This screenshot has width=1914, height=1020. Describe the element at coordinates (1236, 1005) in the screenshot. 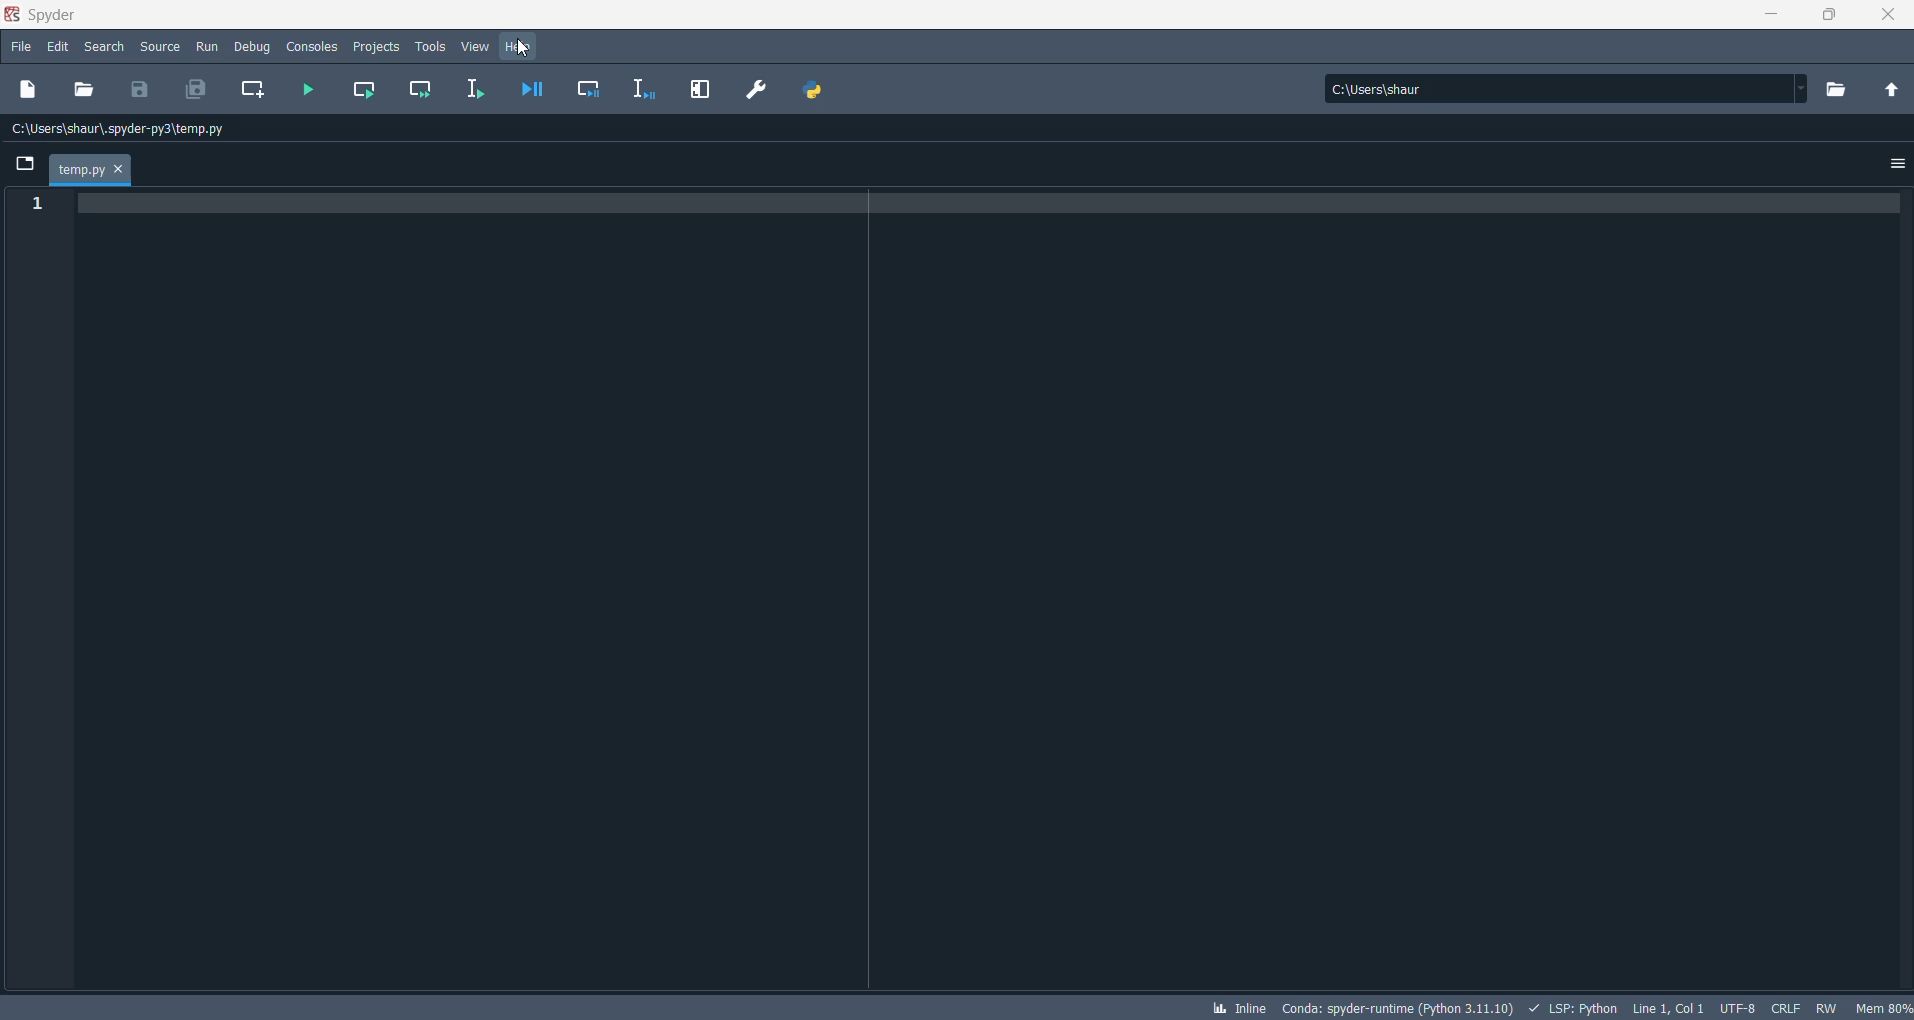

I see `INLINE` at that location.